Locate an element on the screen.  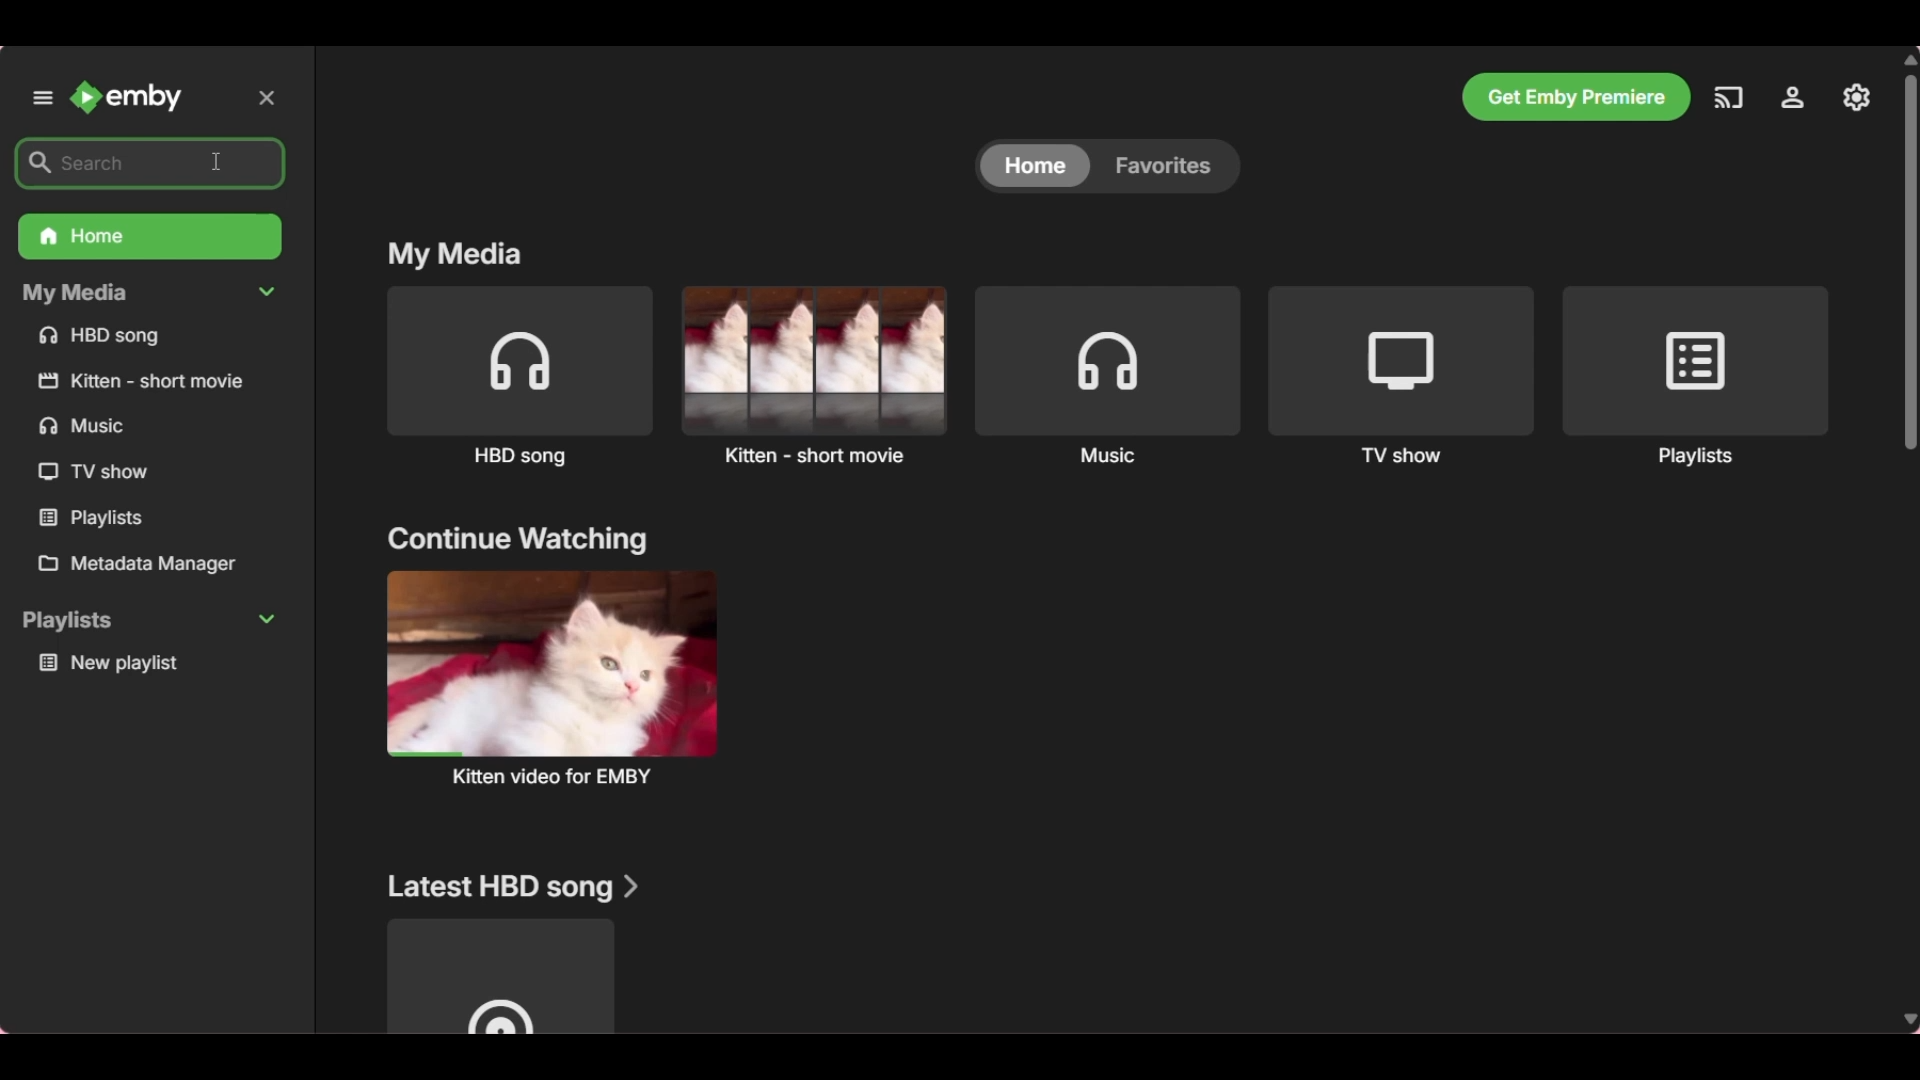
Media under above mentioned title is located at coordinates (499, 976).